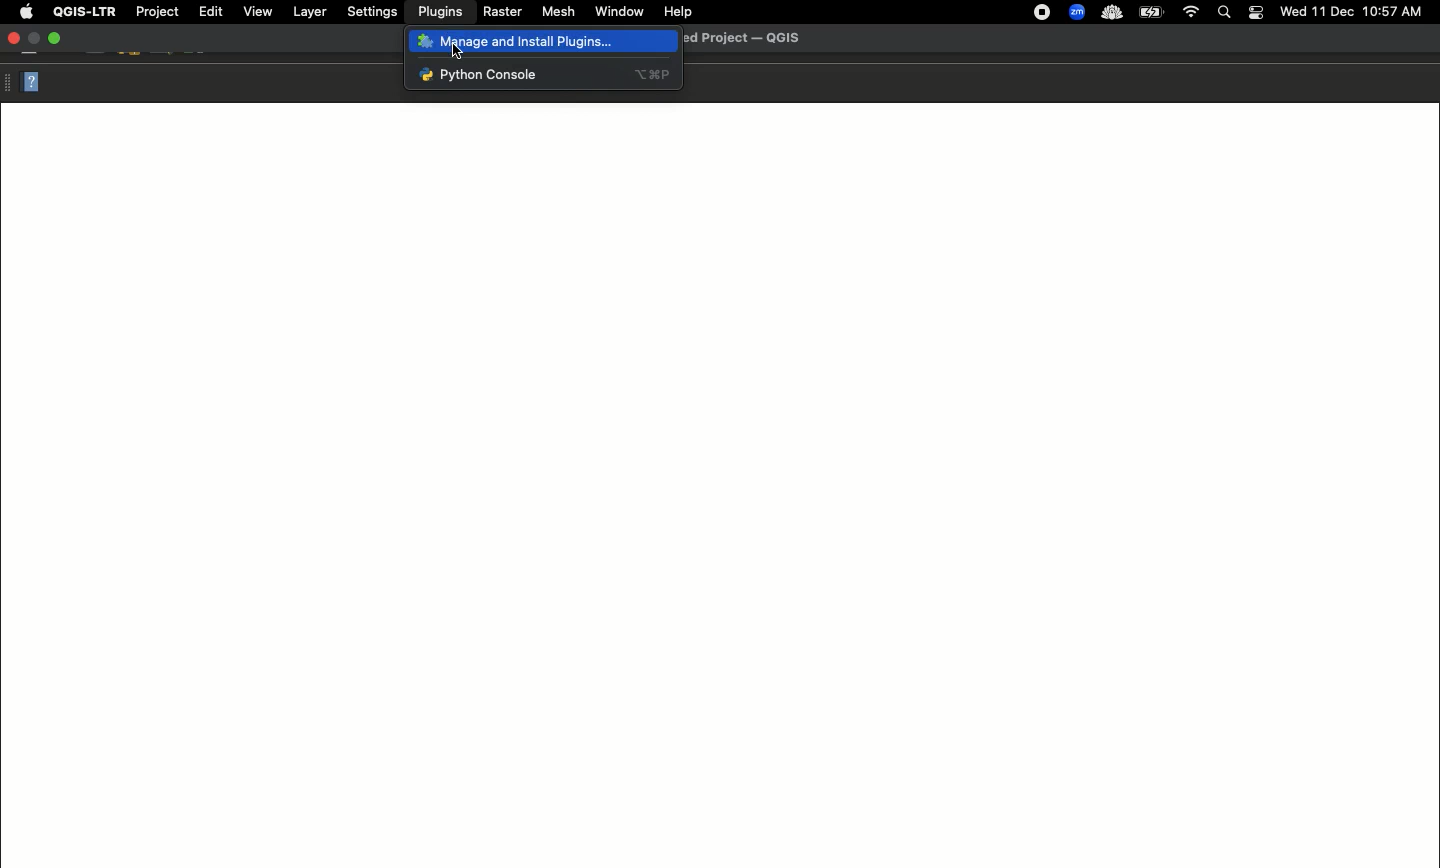 Image resolution: width=1440 pixels, height=868 pixels. What do you see at coordinates (1114, 14) in the screenshot?
I see `Extension` at bounding box center [1114, 14].